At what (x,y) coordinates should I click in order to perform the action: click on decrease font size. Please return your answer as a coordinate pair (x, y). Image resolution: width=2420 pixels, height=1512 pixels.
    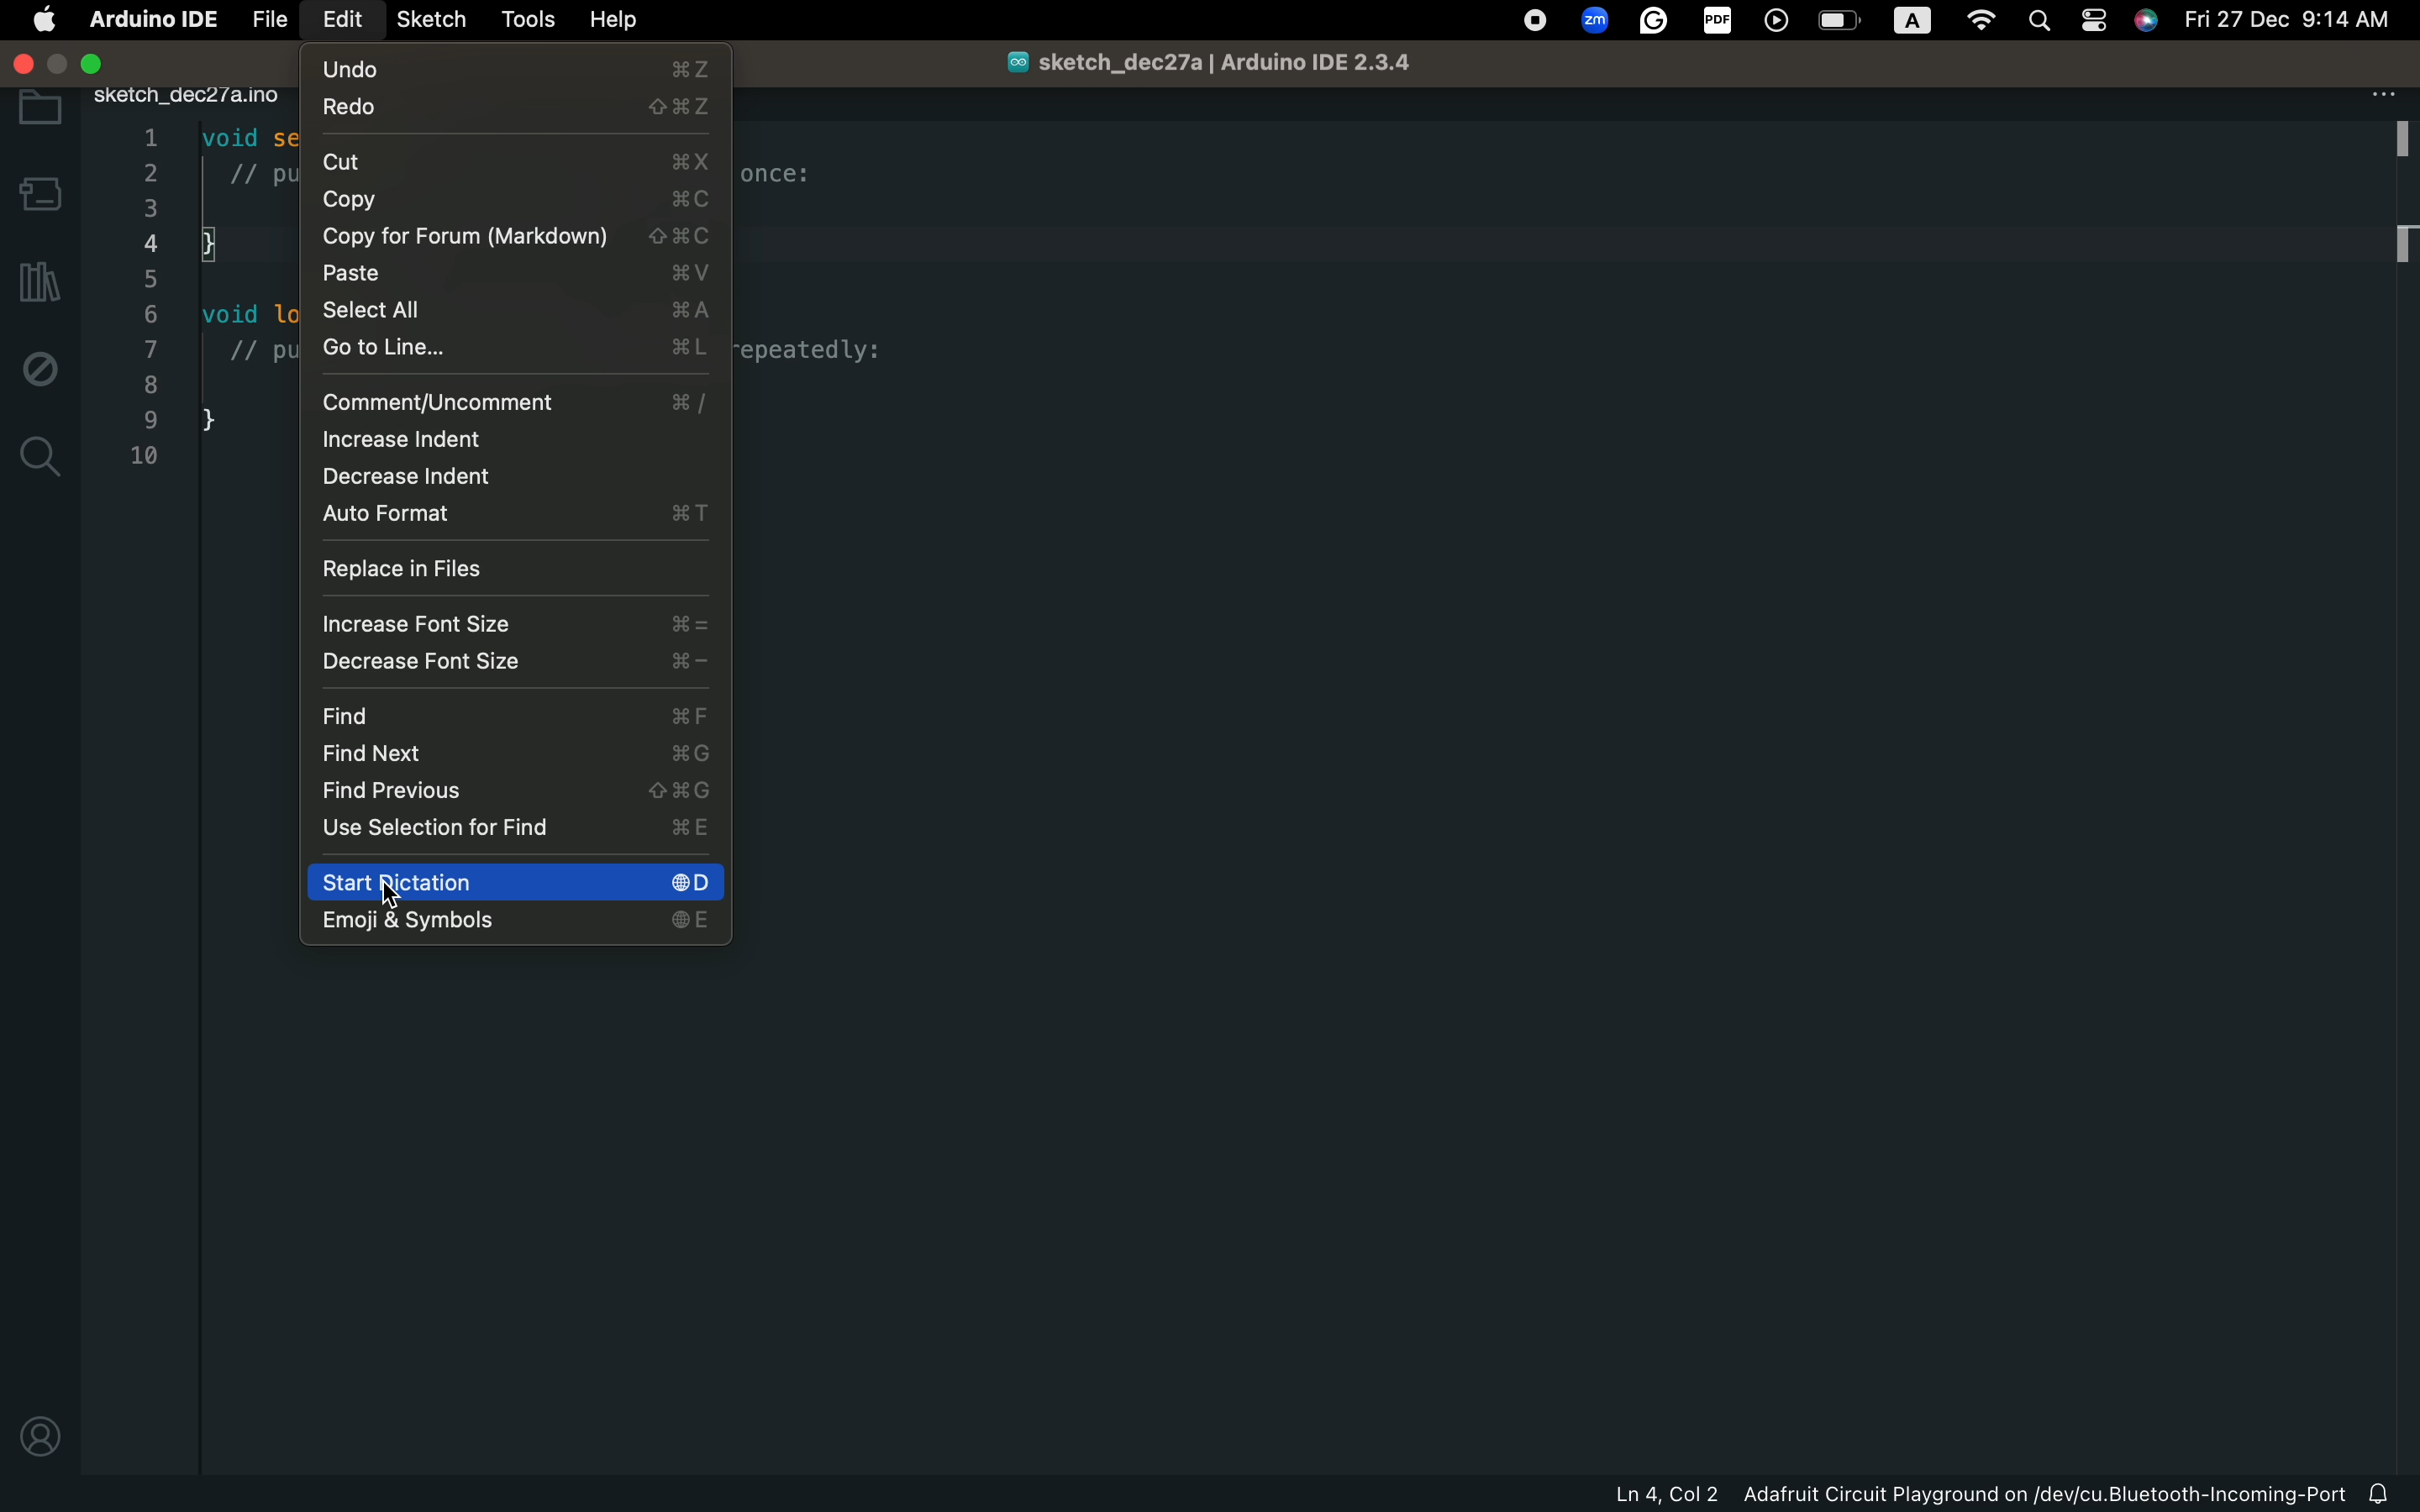
    Looking at the image, I should click on (508, 664).